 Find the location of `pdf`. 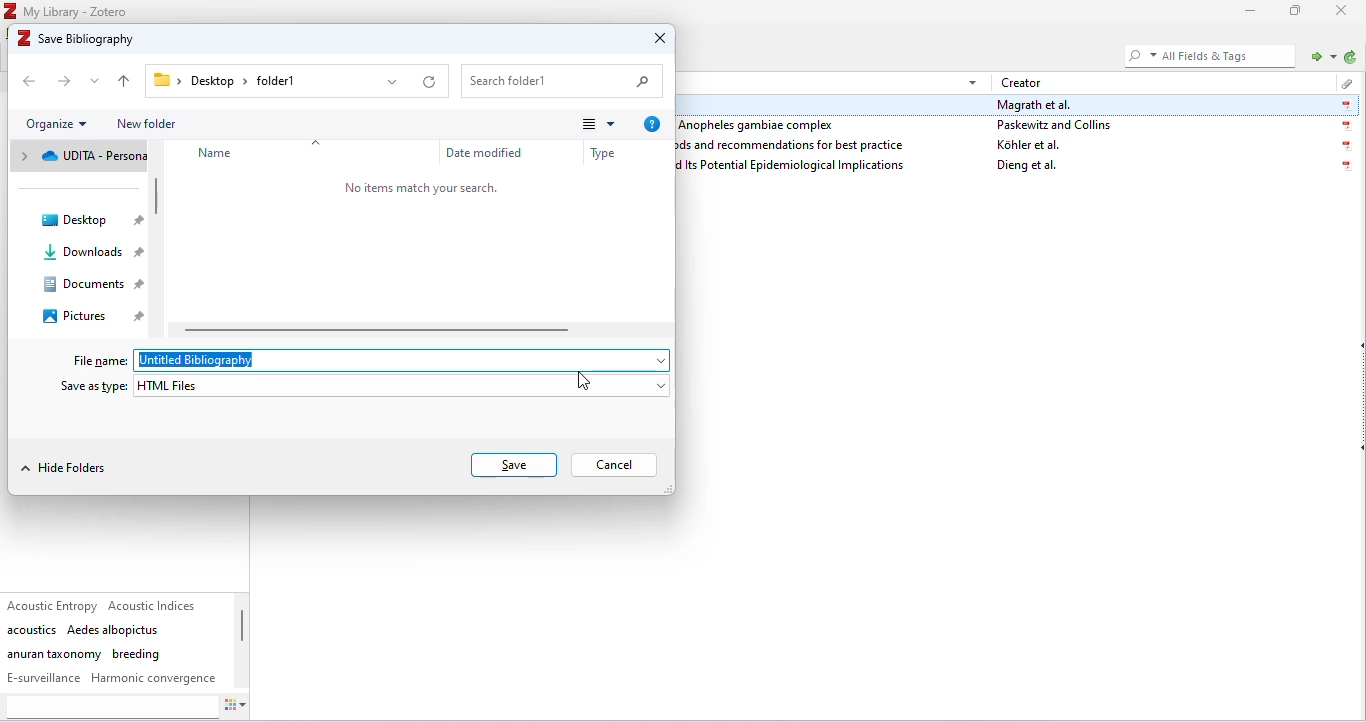

pdf is located at coordinates (1343, 167).